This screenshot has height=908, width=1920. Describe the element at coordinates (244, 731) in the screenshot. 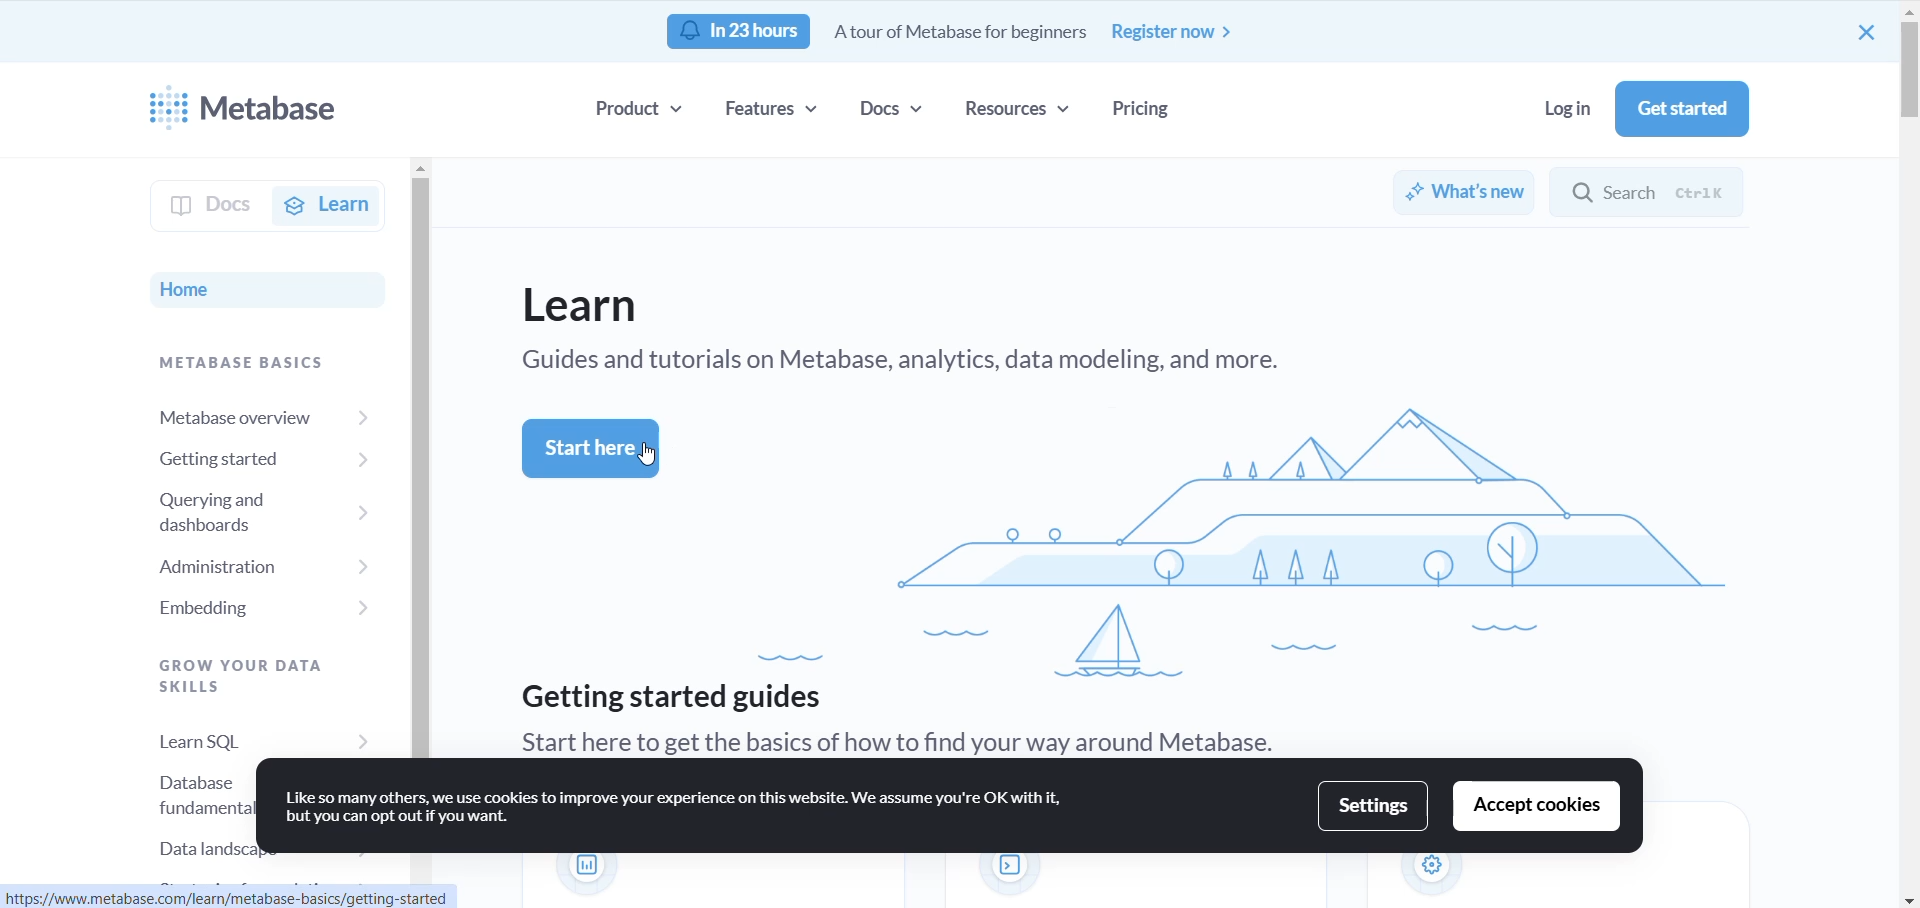

I see `learn SQL` at that location.